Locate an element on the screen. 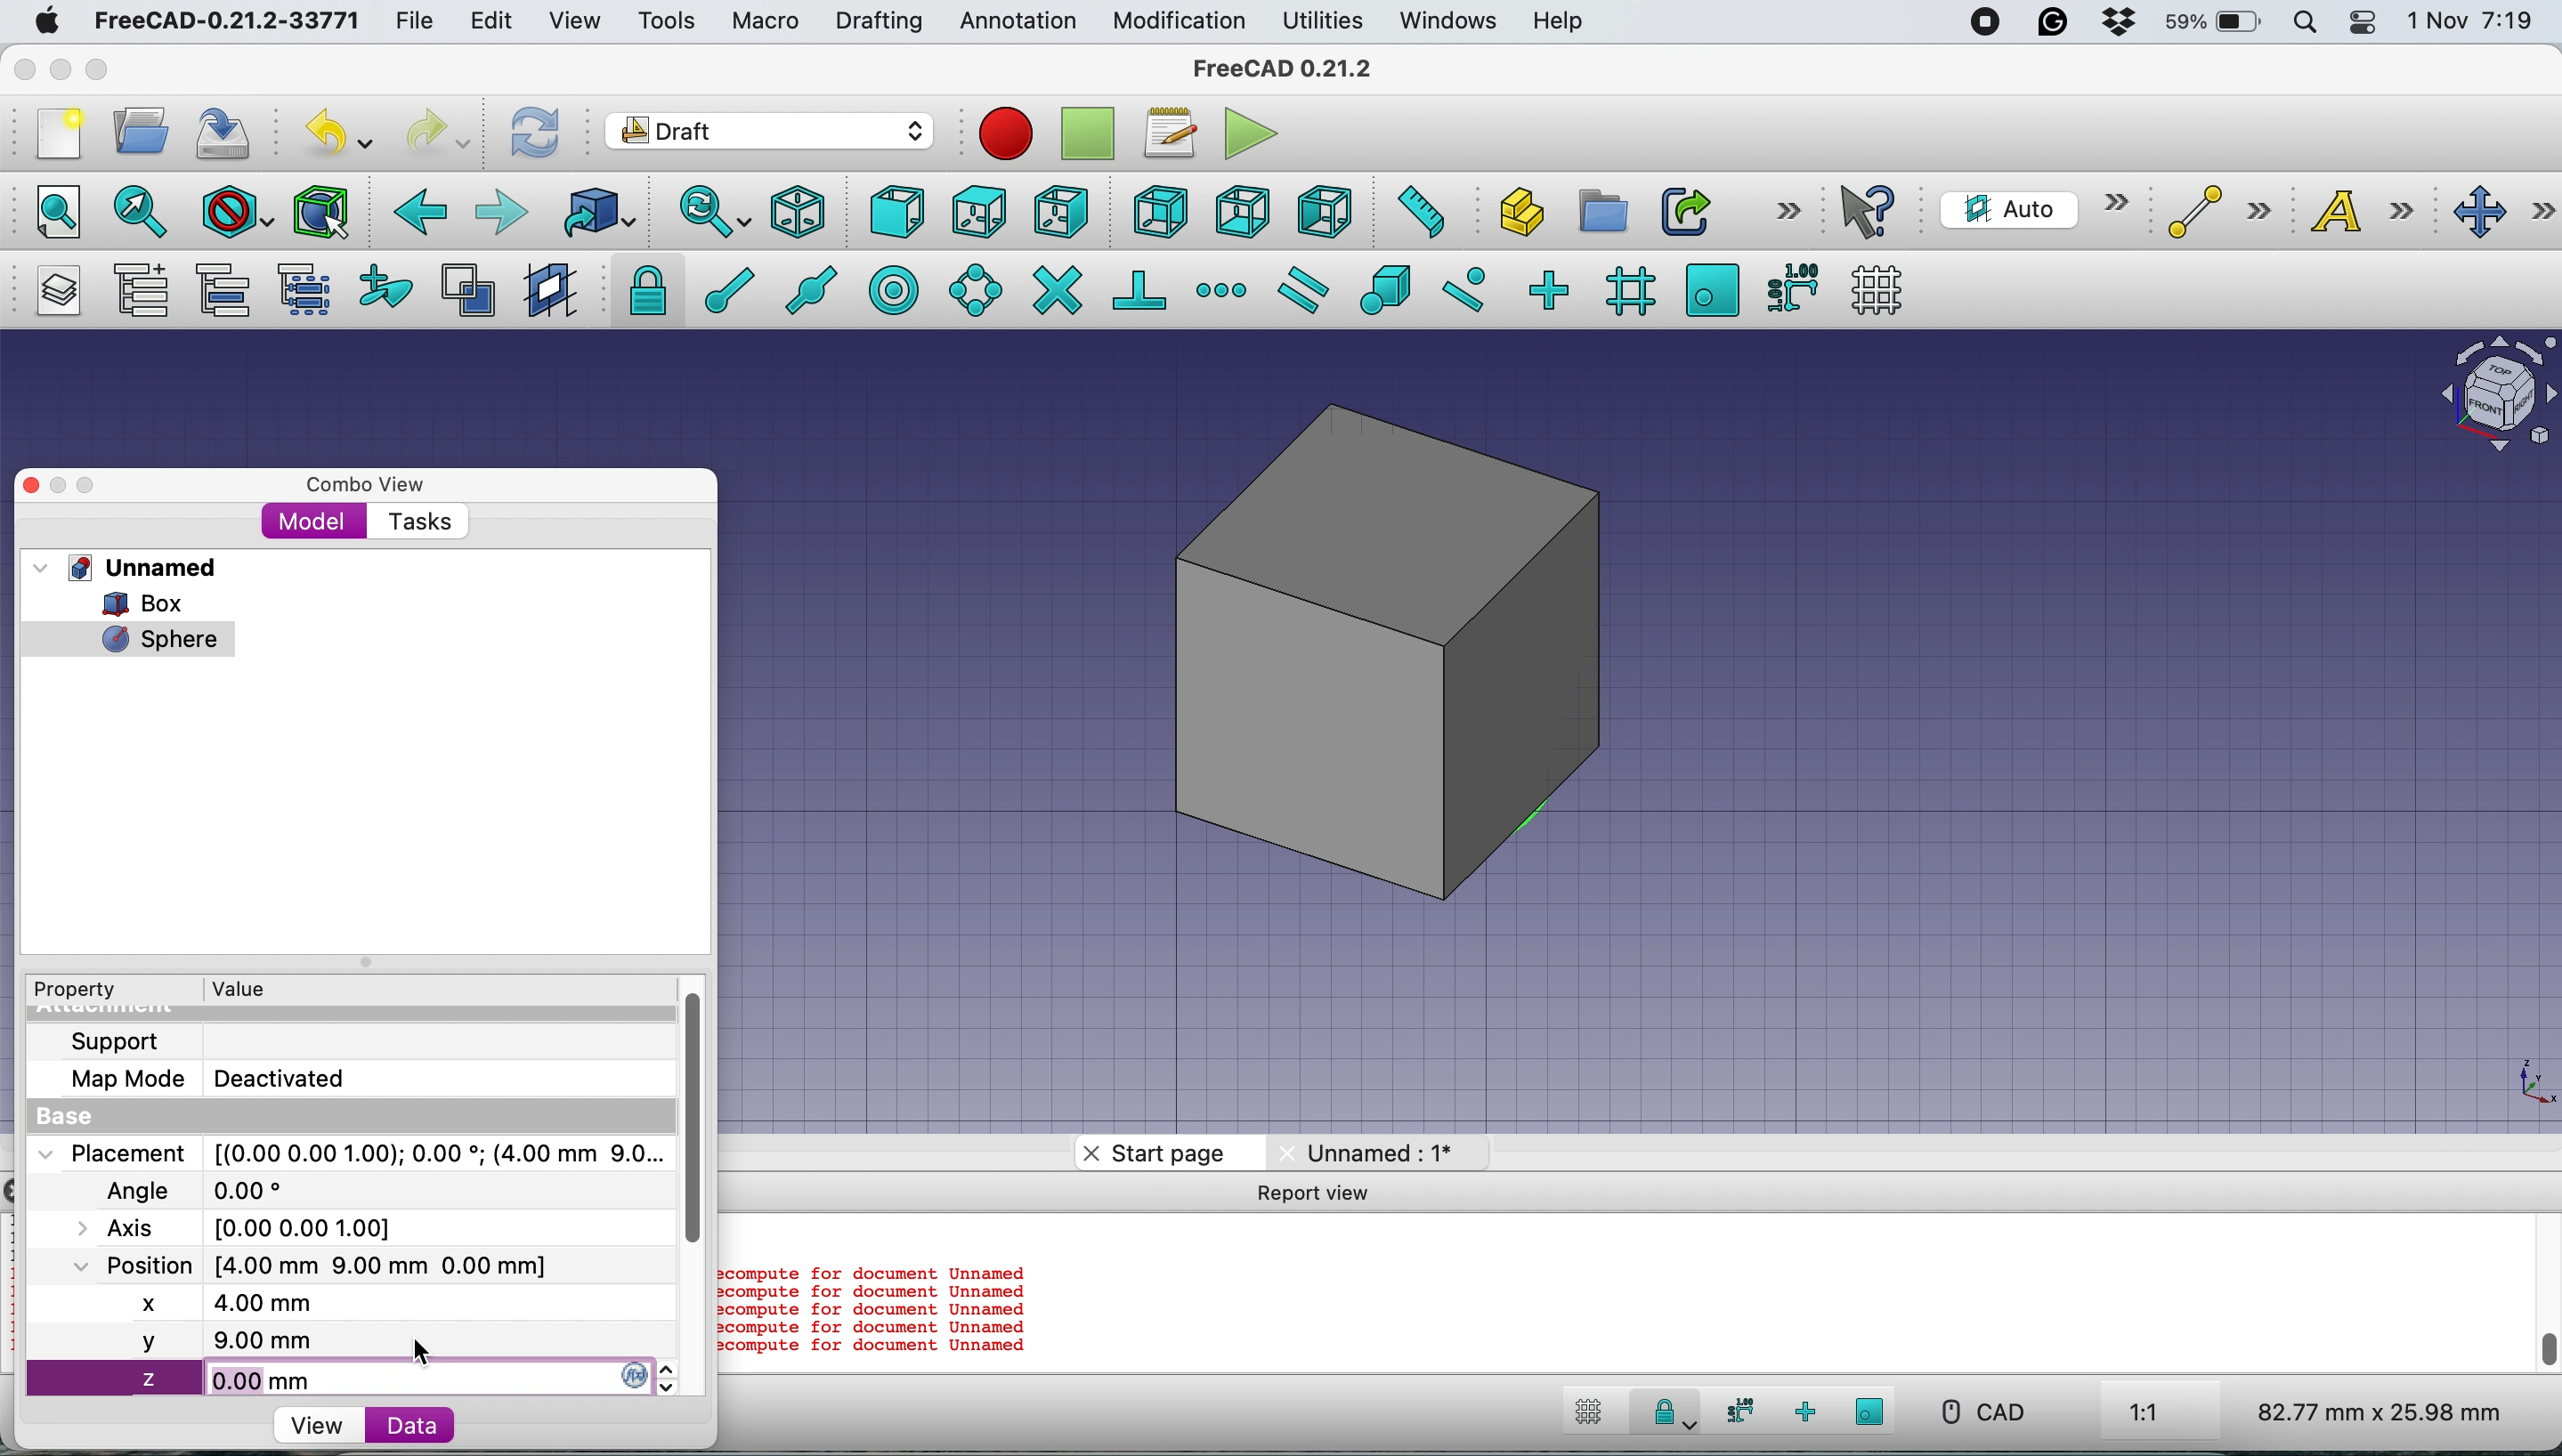 This screenshot has height=1456, width=2562. support is located at coordinates (121, 1039).